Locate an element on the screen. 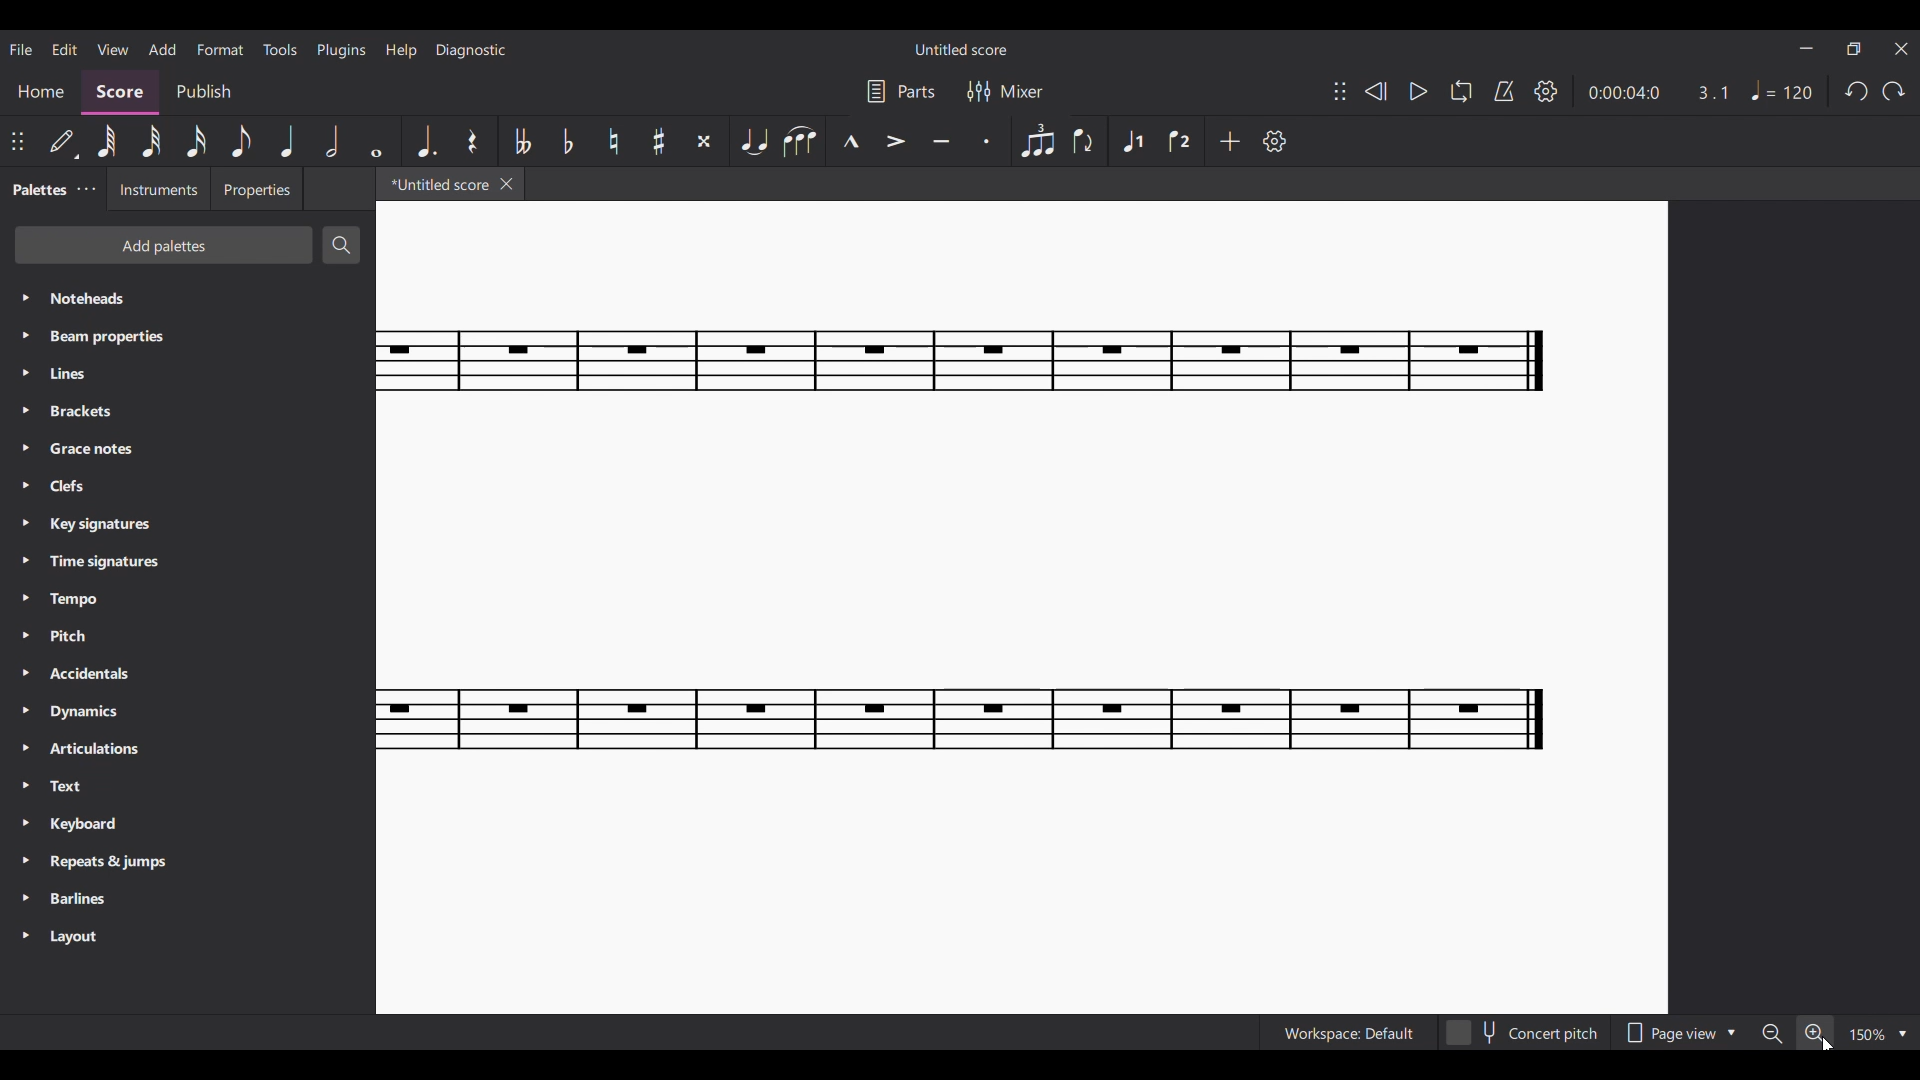  Page view options is located at coordinates (1676, 1032).